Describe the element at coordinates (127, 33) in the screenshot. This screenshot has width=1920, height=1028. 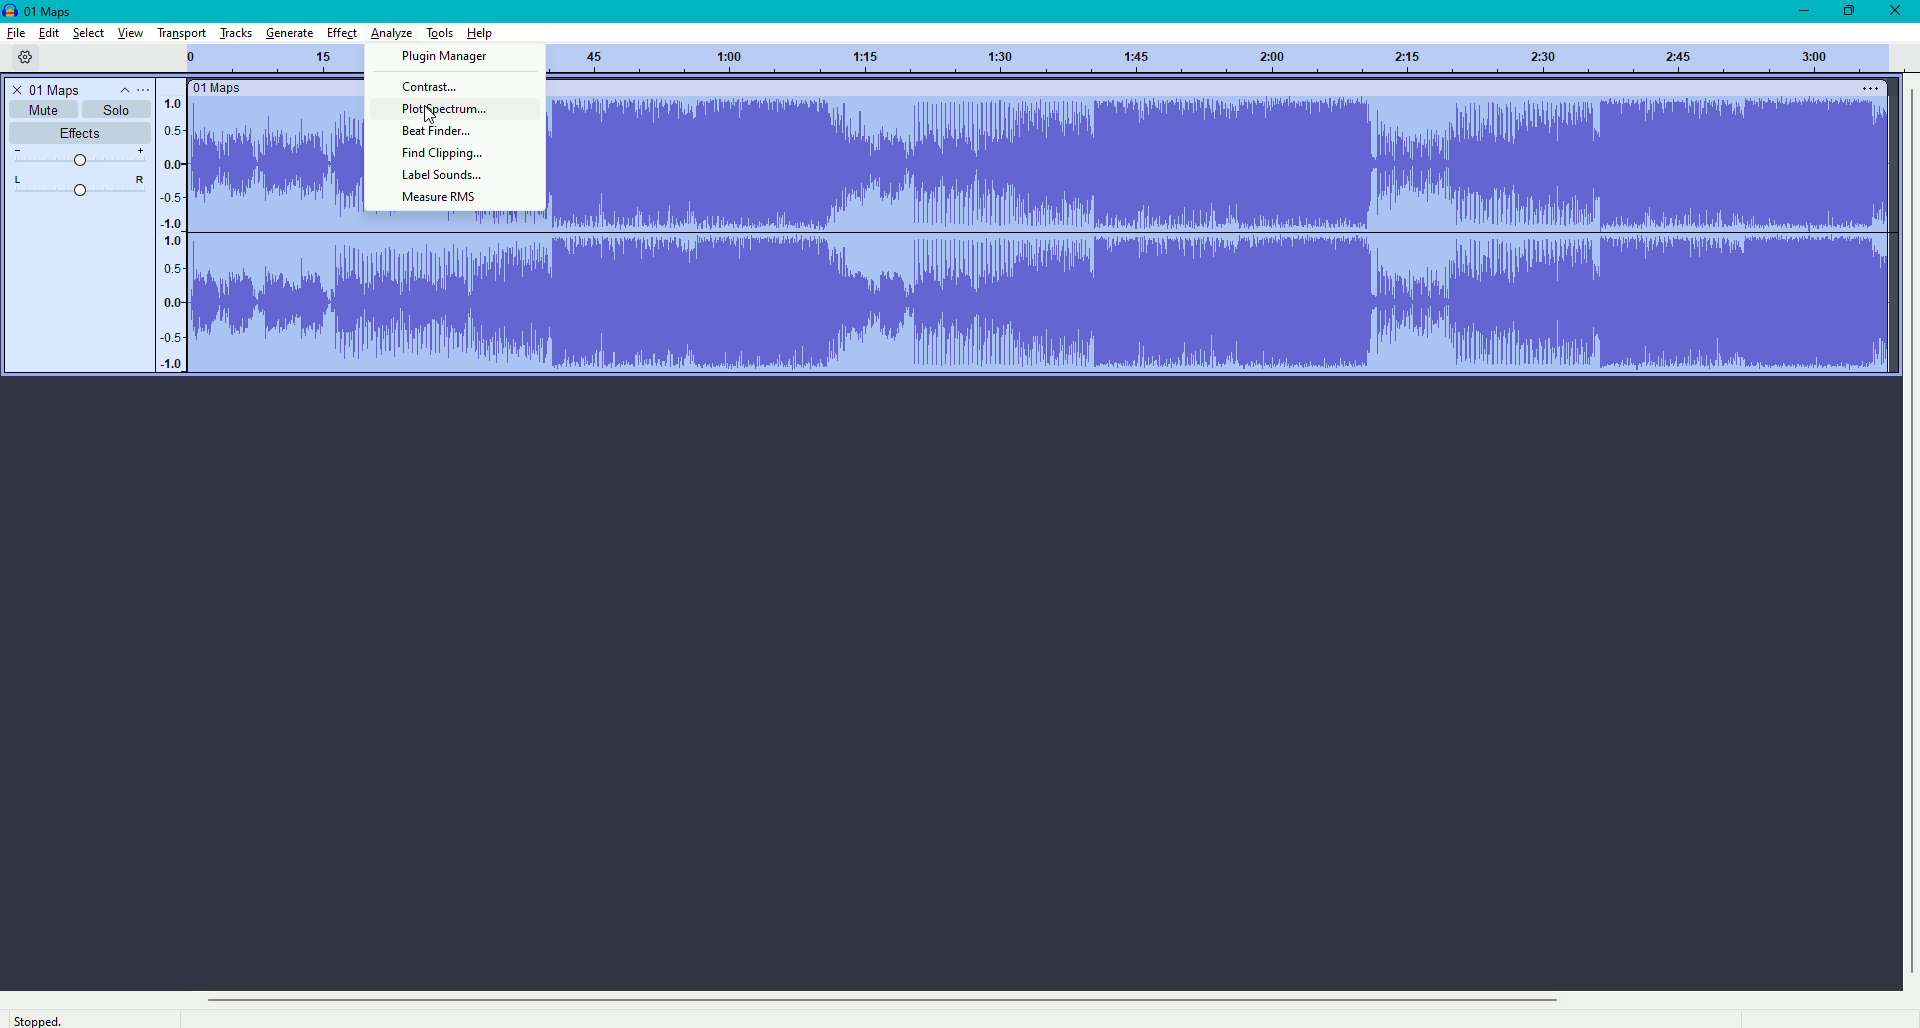
I see `View` at that location.